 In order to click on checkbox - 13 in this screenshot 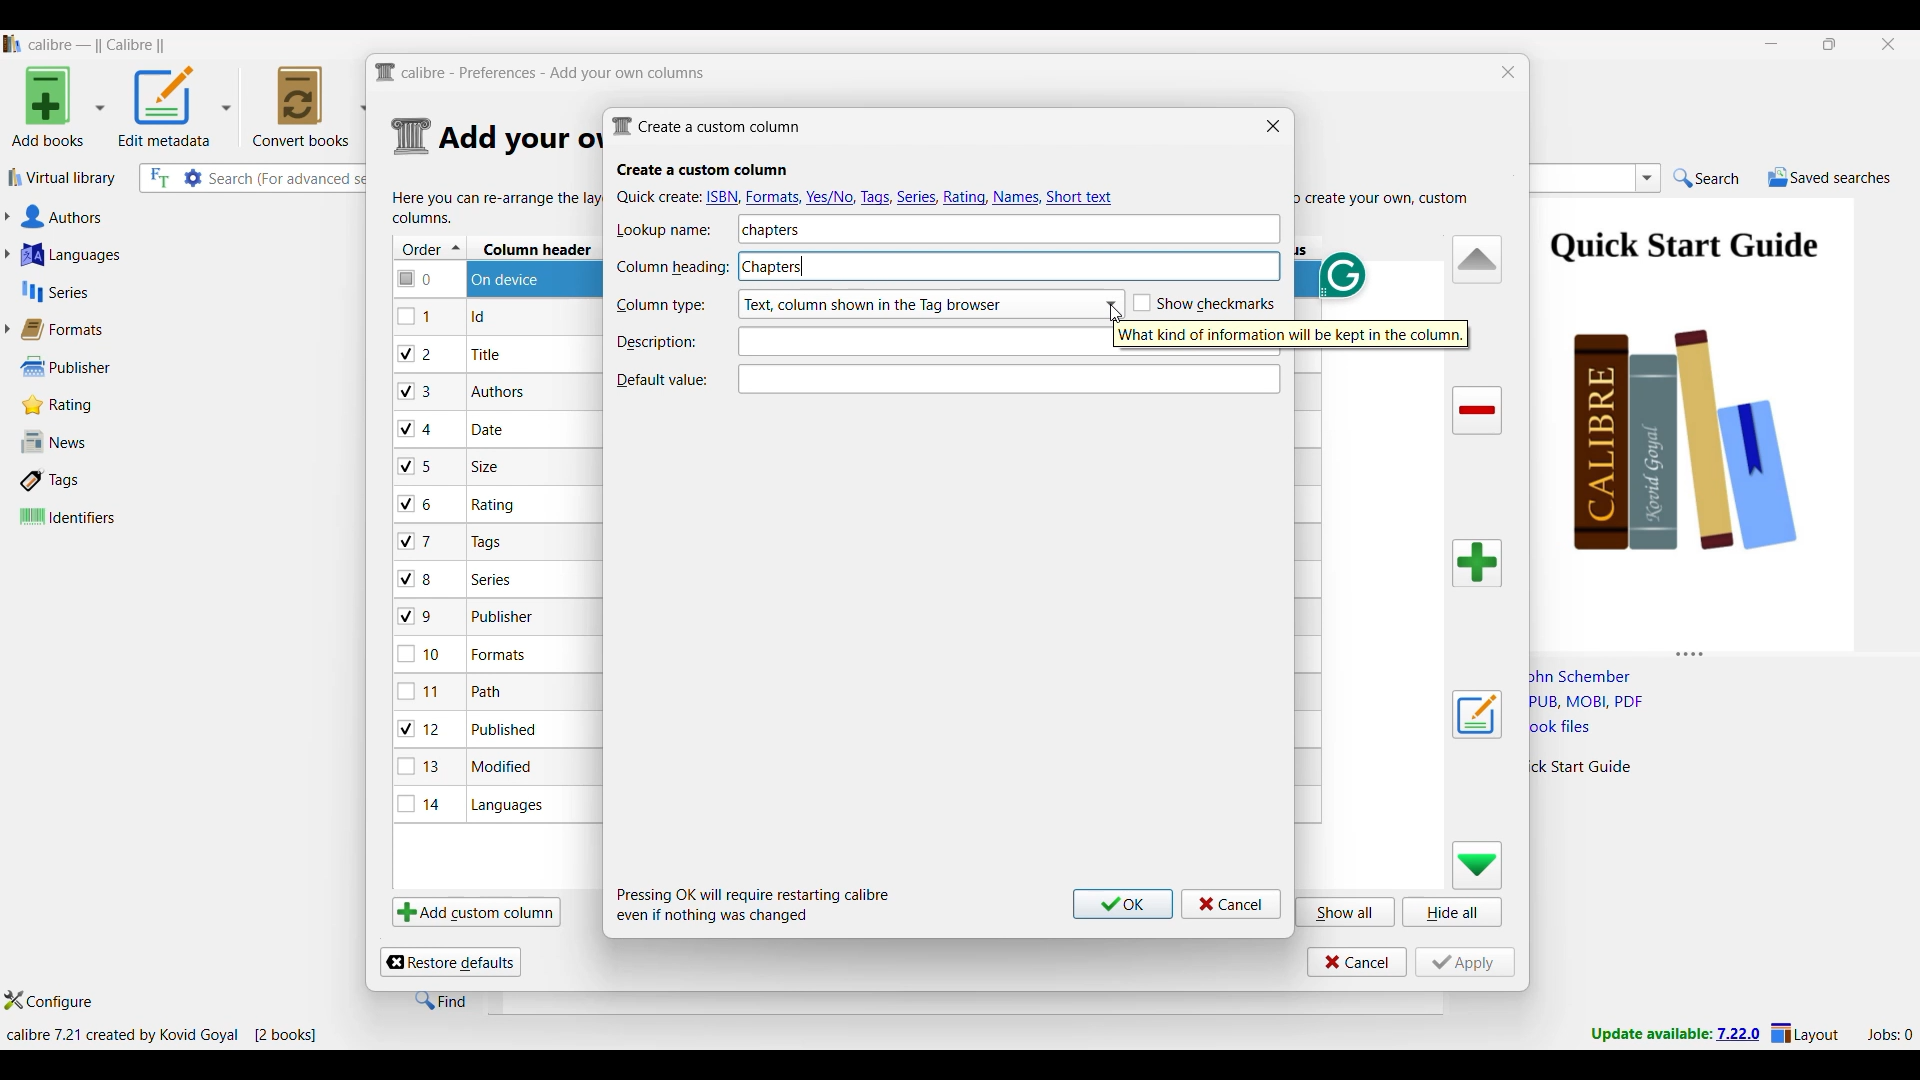, I will do `click(420, 766)`.